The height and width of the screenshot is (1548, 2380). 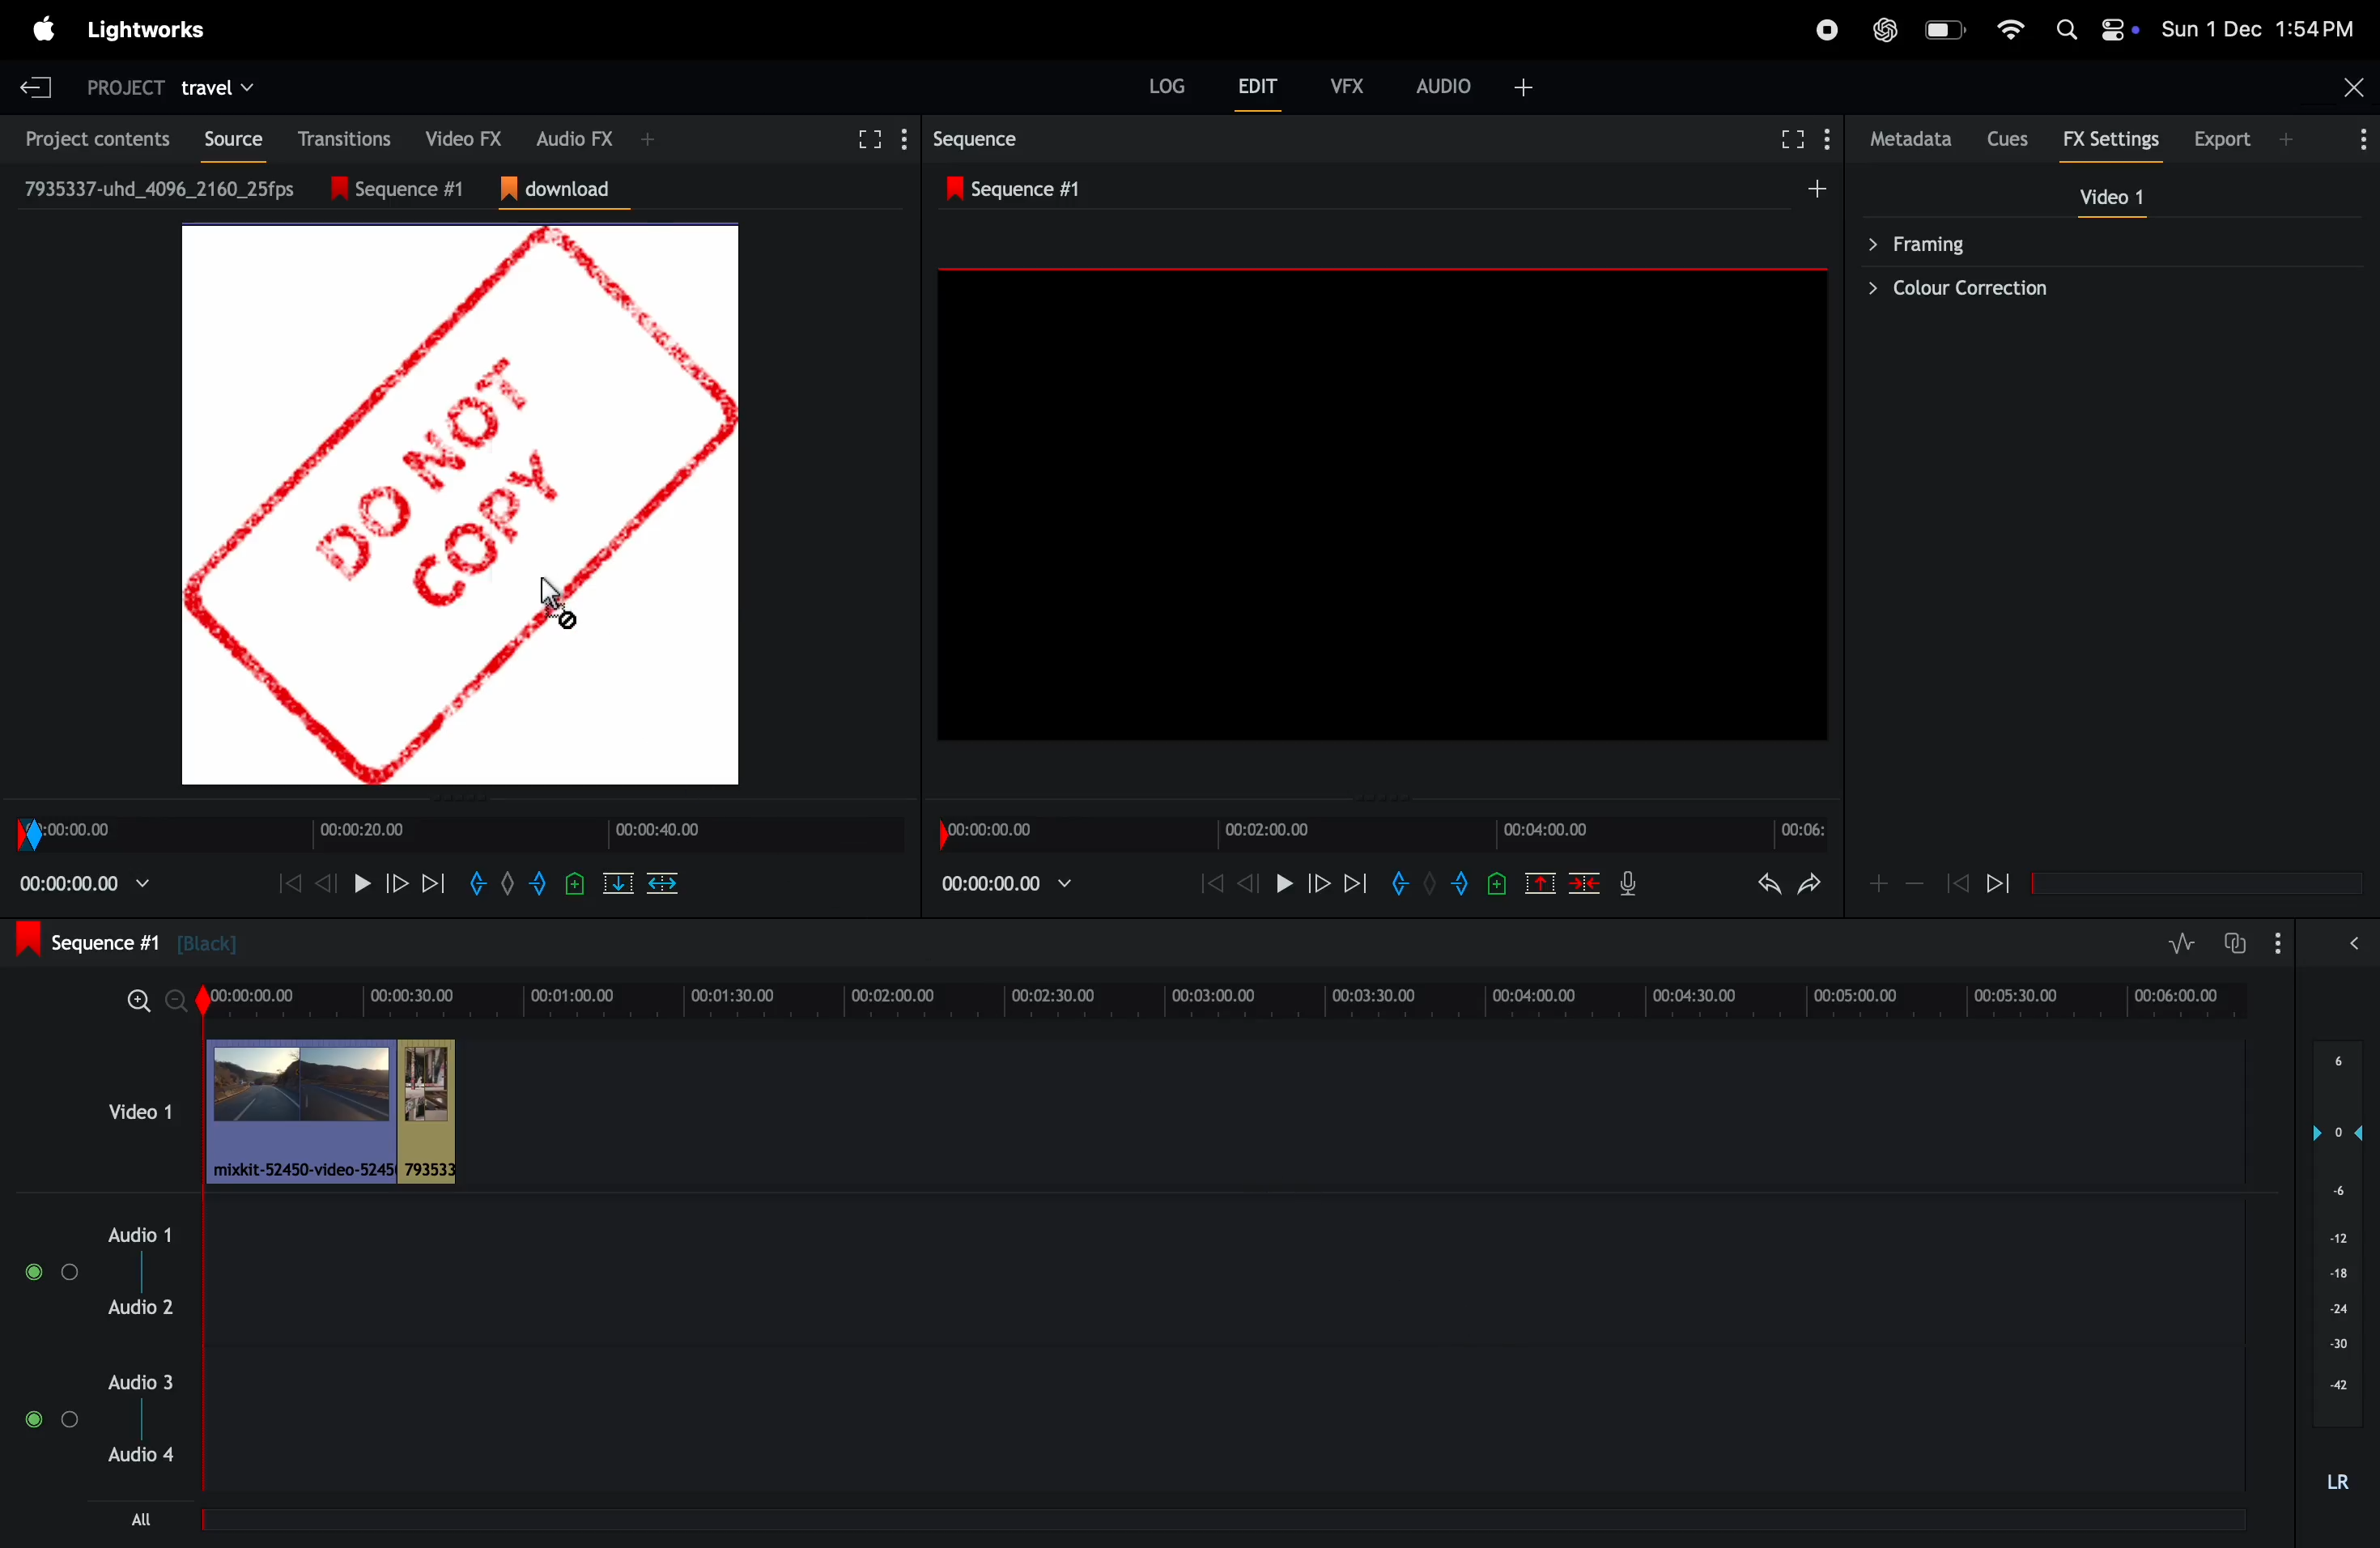 I want to click on rewind, so click(x=1583, y=882).